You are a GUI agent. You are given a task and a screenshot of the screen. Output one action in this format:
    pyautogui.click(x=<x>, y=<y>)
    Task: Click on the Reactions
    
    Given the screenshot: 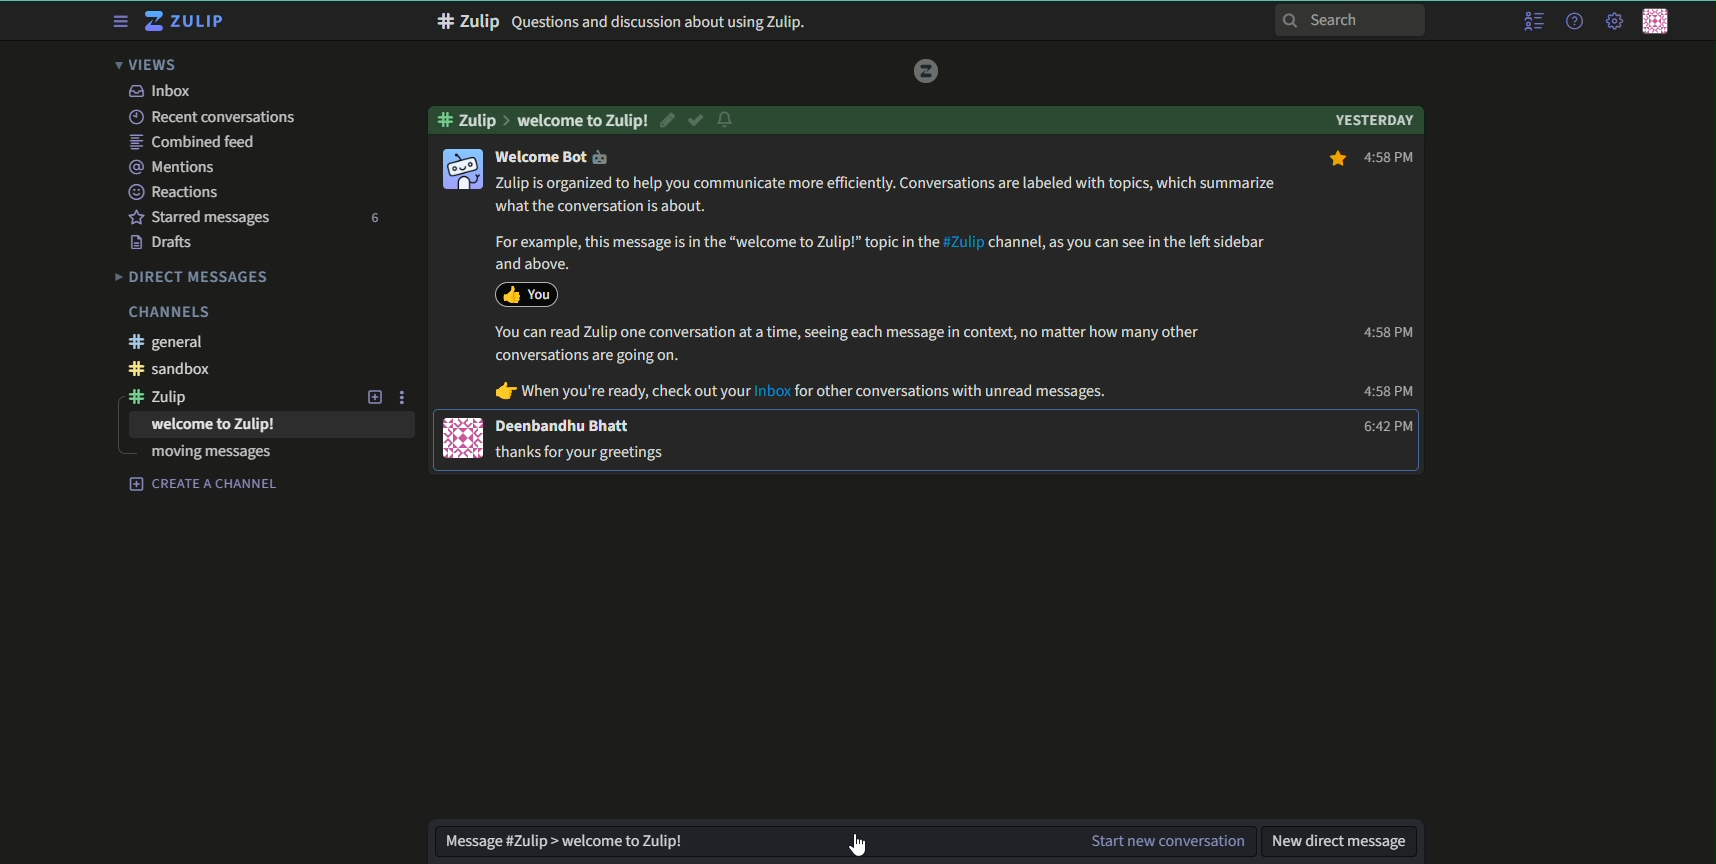 What is the action you would take?
    pyautogui.click(x=179, y=191)
    